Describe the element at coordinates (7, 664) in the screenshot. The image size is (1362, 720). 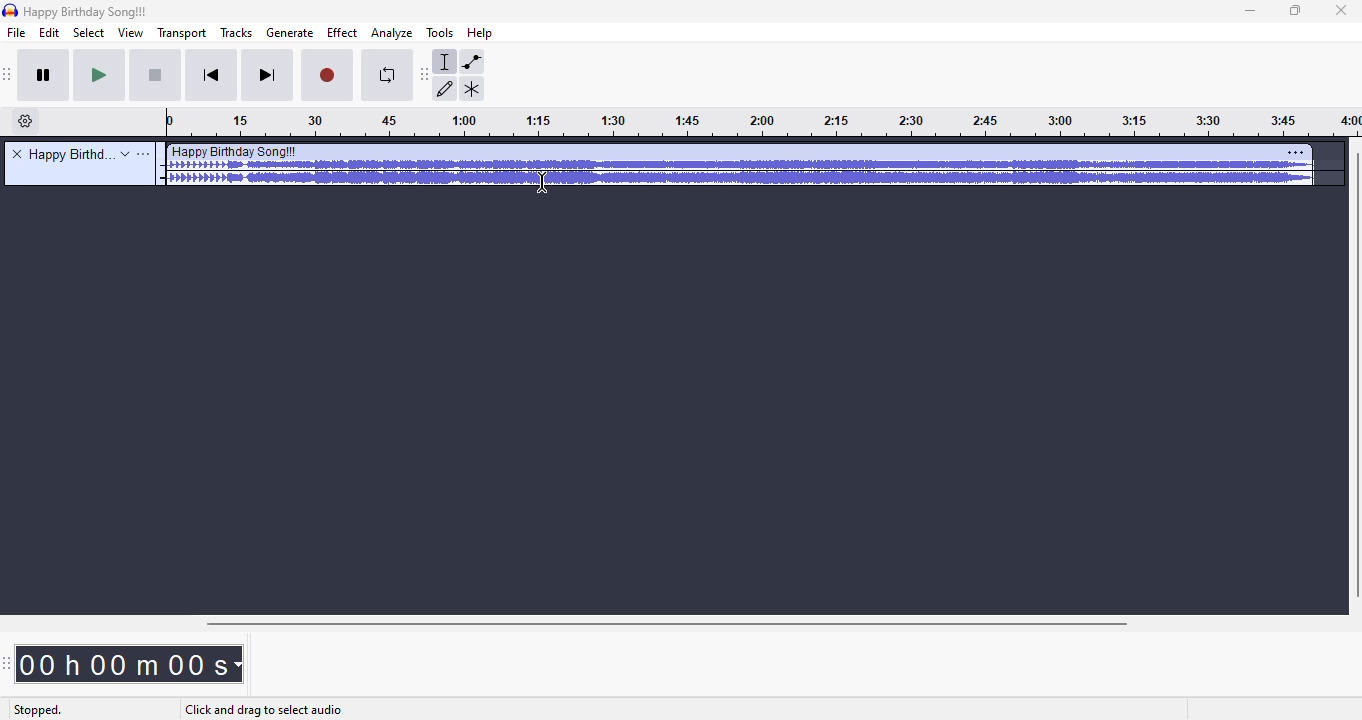
I see `audacity time toolbar` at that location.